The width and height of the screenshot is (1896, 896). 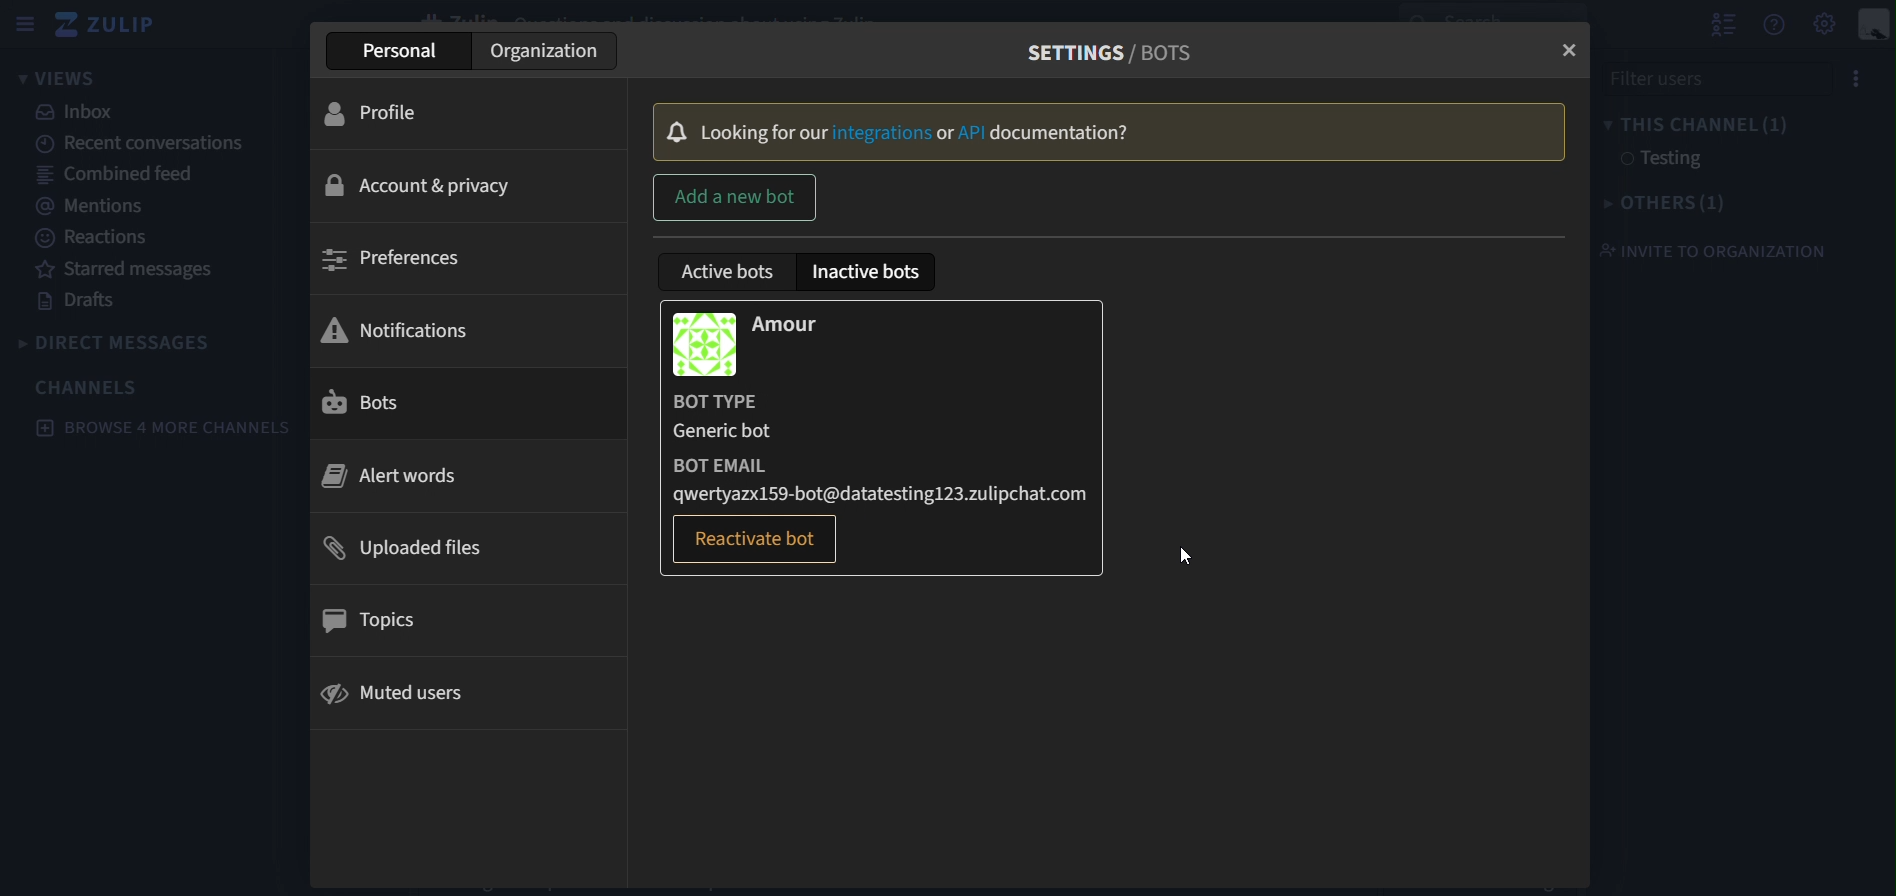 I want to click on bots, so click(x=373, y=403).